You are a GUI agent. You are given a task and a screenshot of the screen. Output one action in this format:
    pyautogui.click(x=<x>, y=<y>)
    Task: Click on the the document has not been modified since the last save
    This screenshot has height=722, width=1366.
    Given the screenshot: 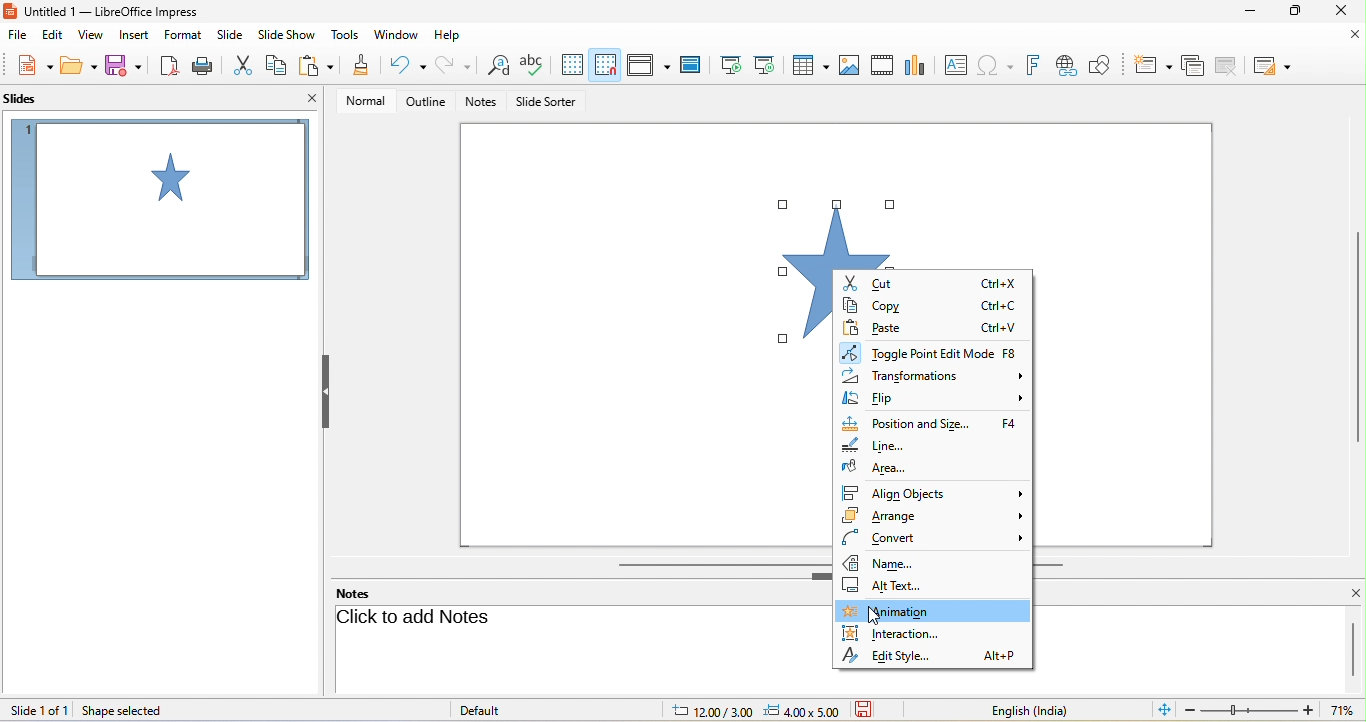 What is the action you would take?
    pyautogui.click(x=876, y=710)
    